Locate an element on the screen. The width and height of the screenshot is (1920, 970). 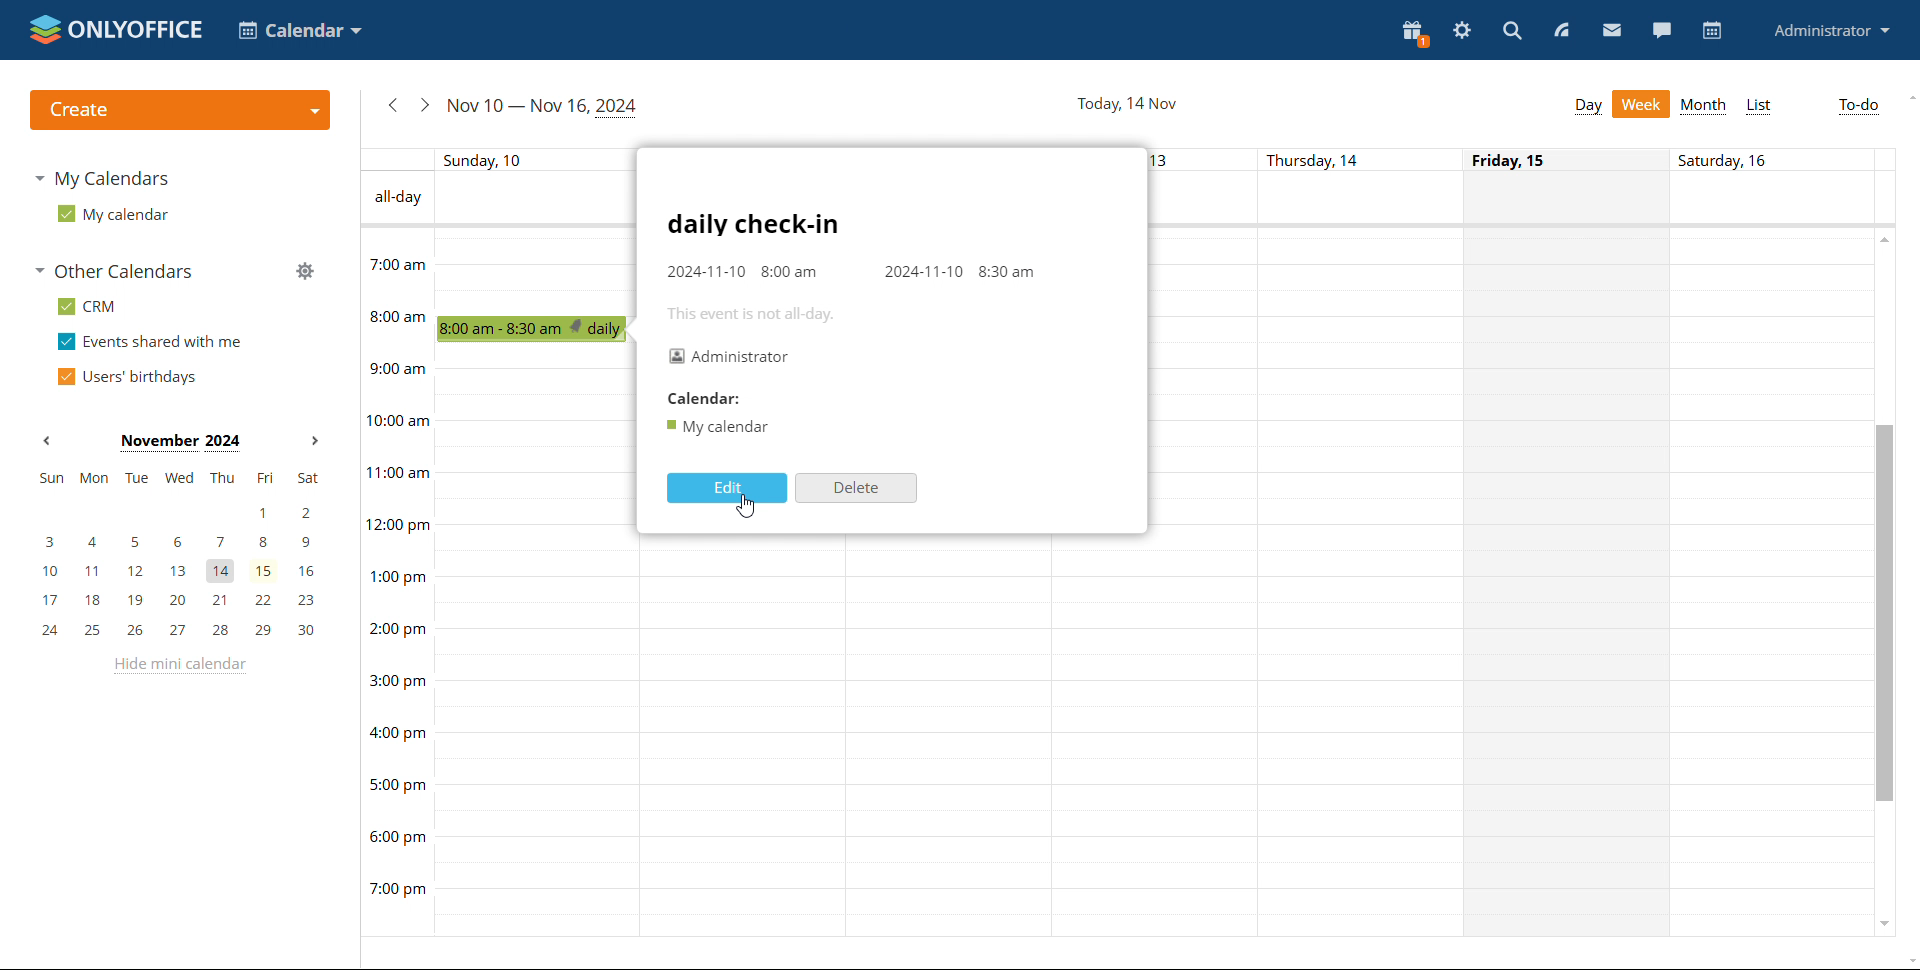
calendar is located at coordinates (716, 427).